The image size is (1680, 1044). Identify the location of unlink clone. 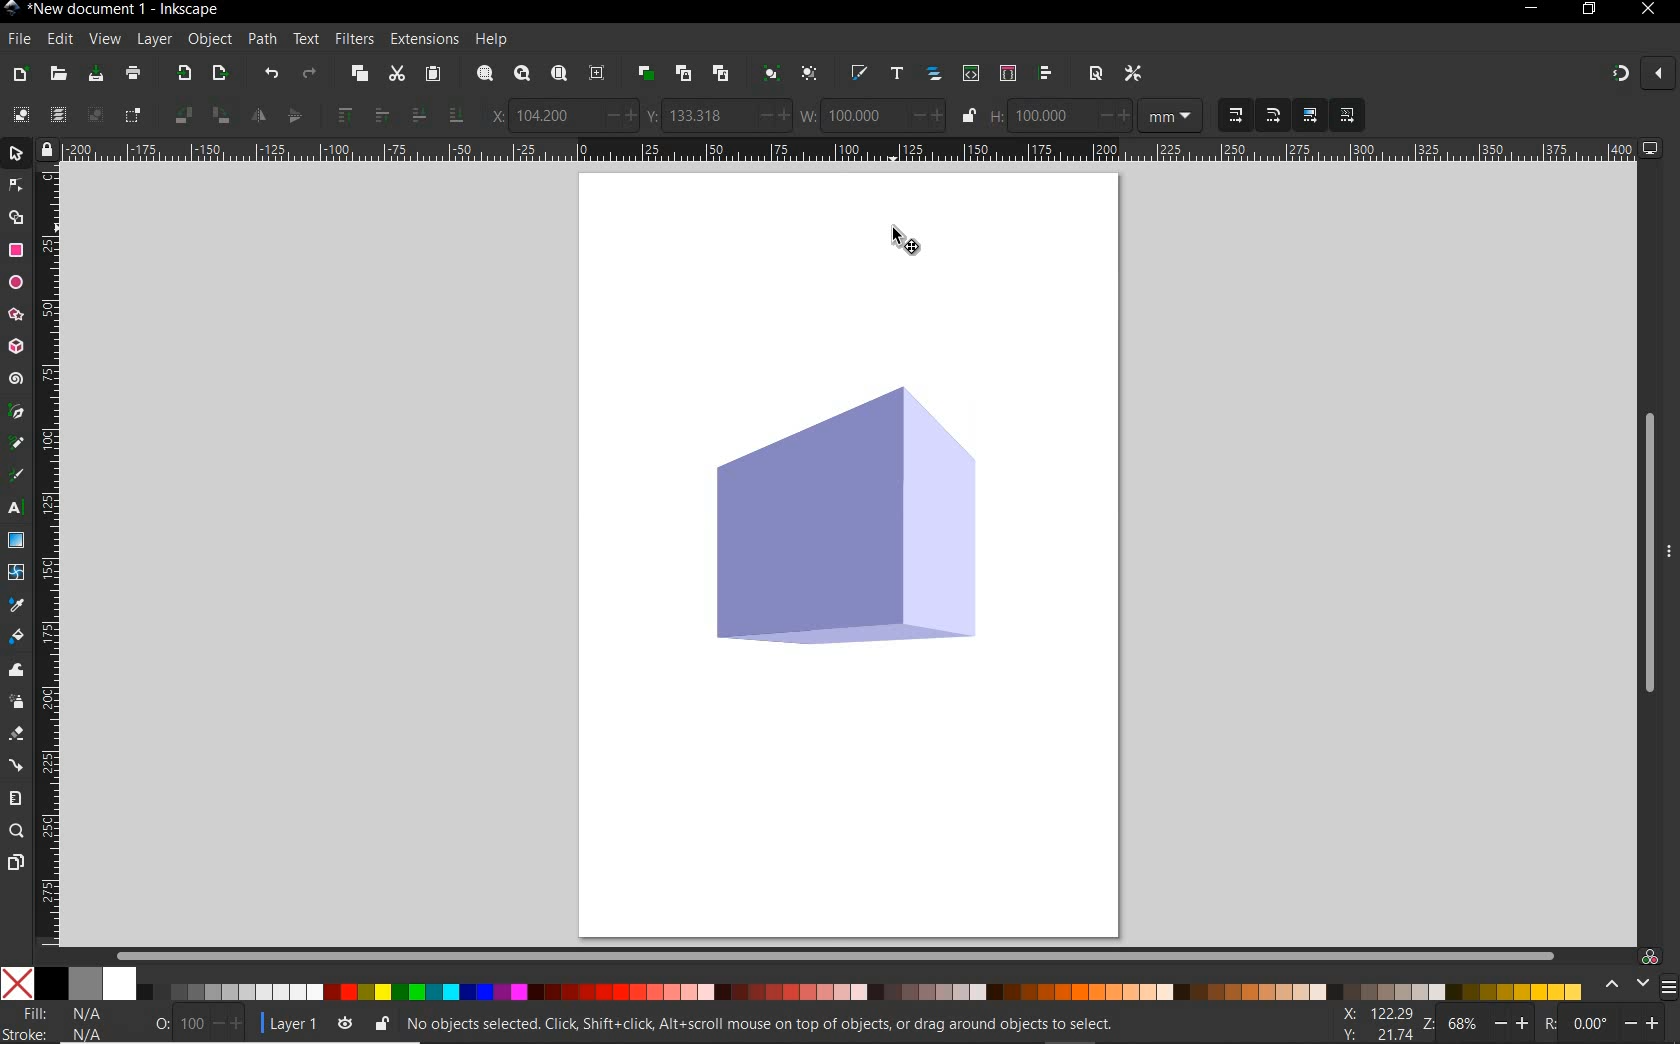
(719, 73).